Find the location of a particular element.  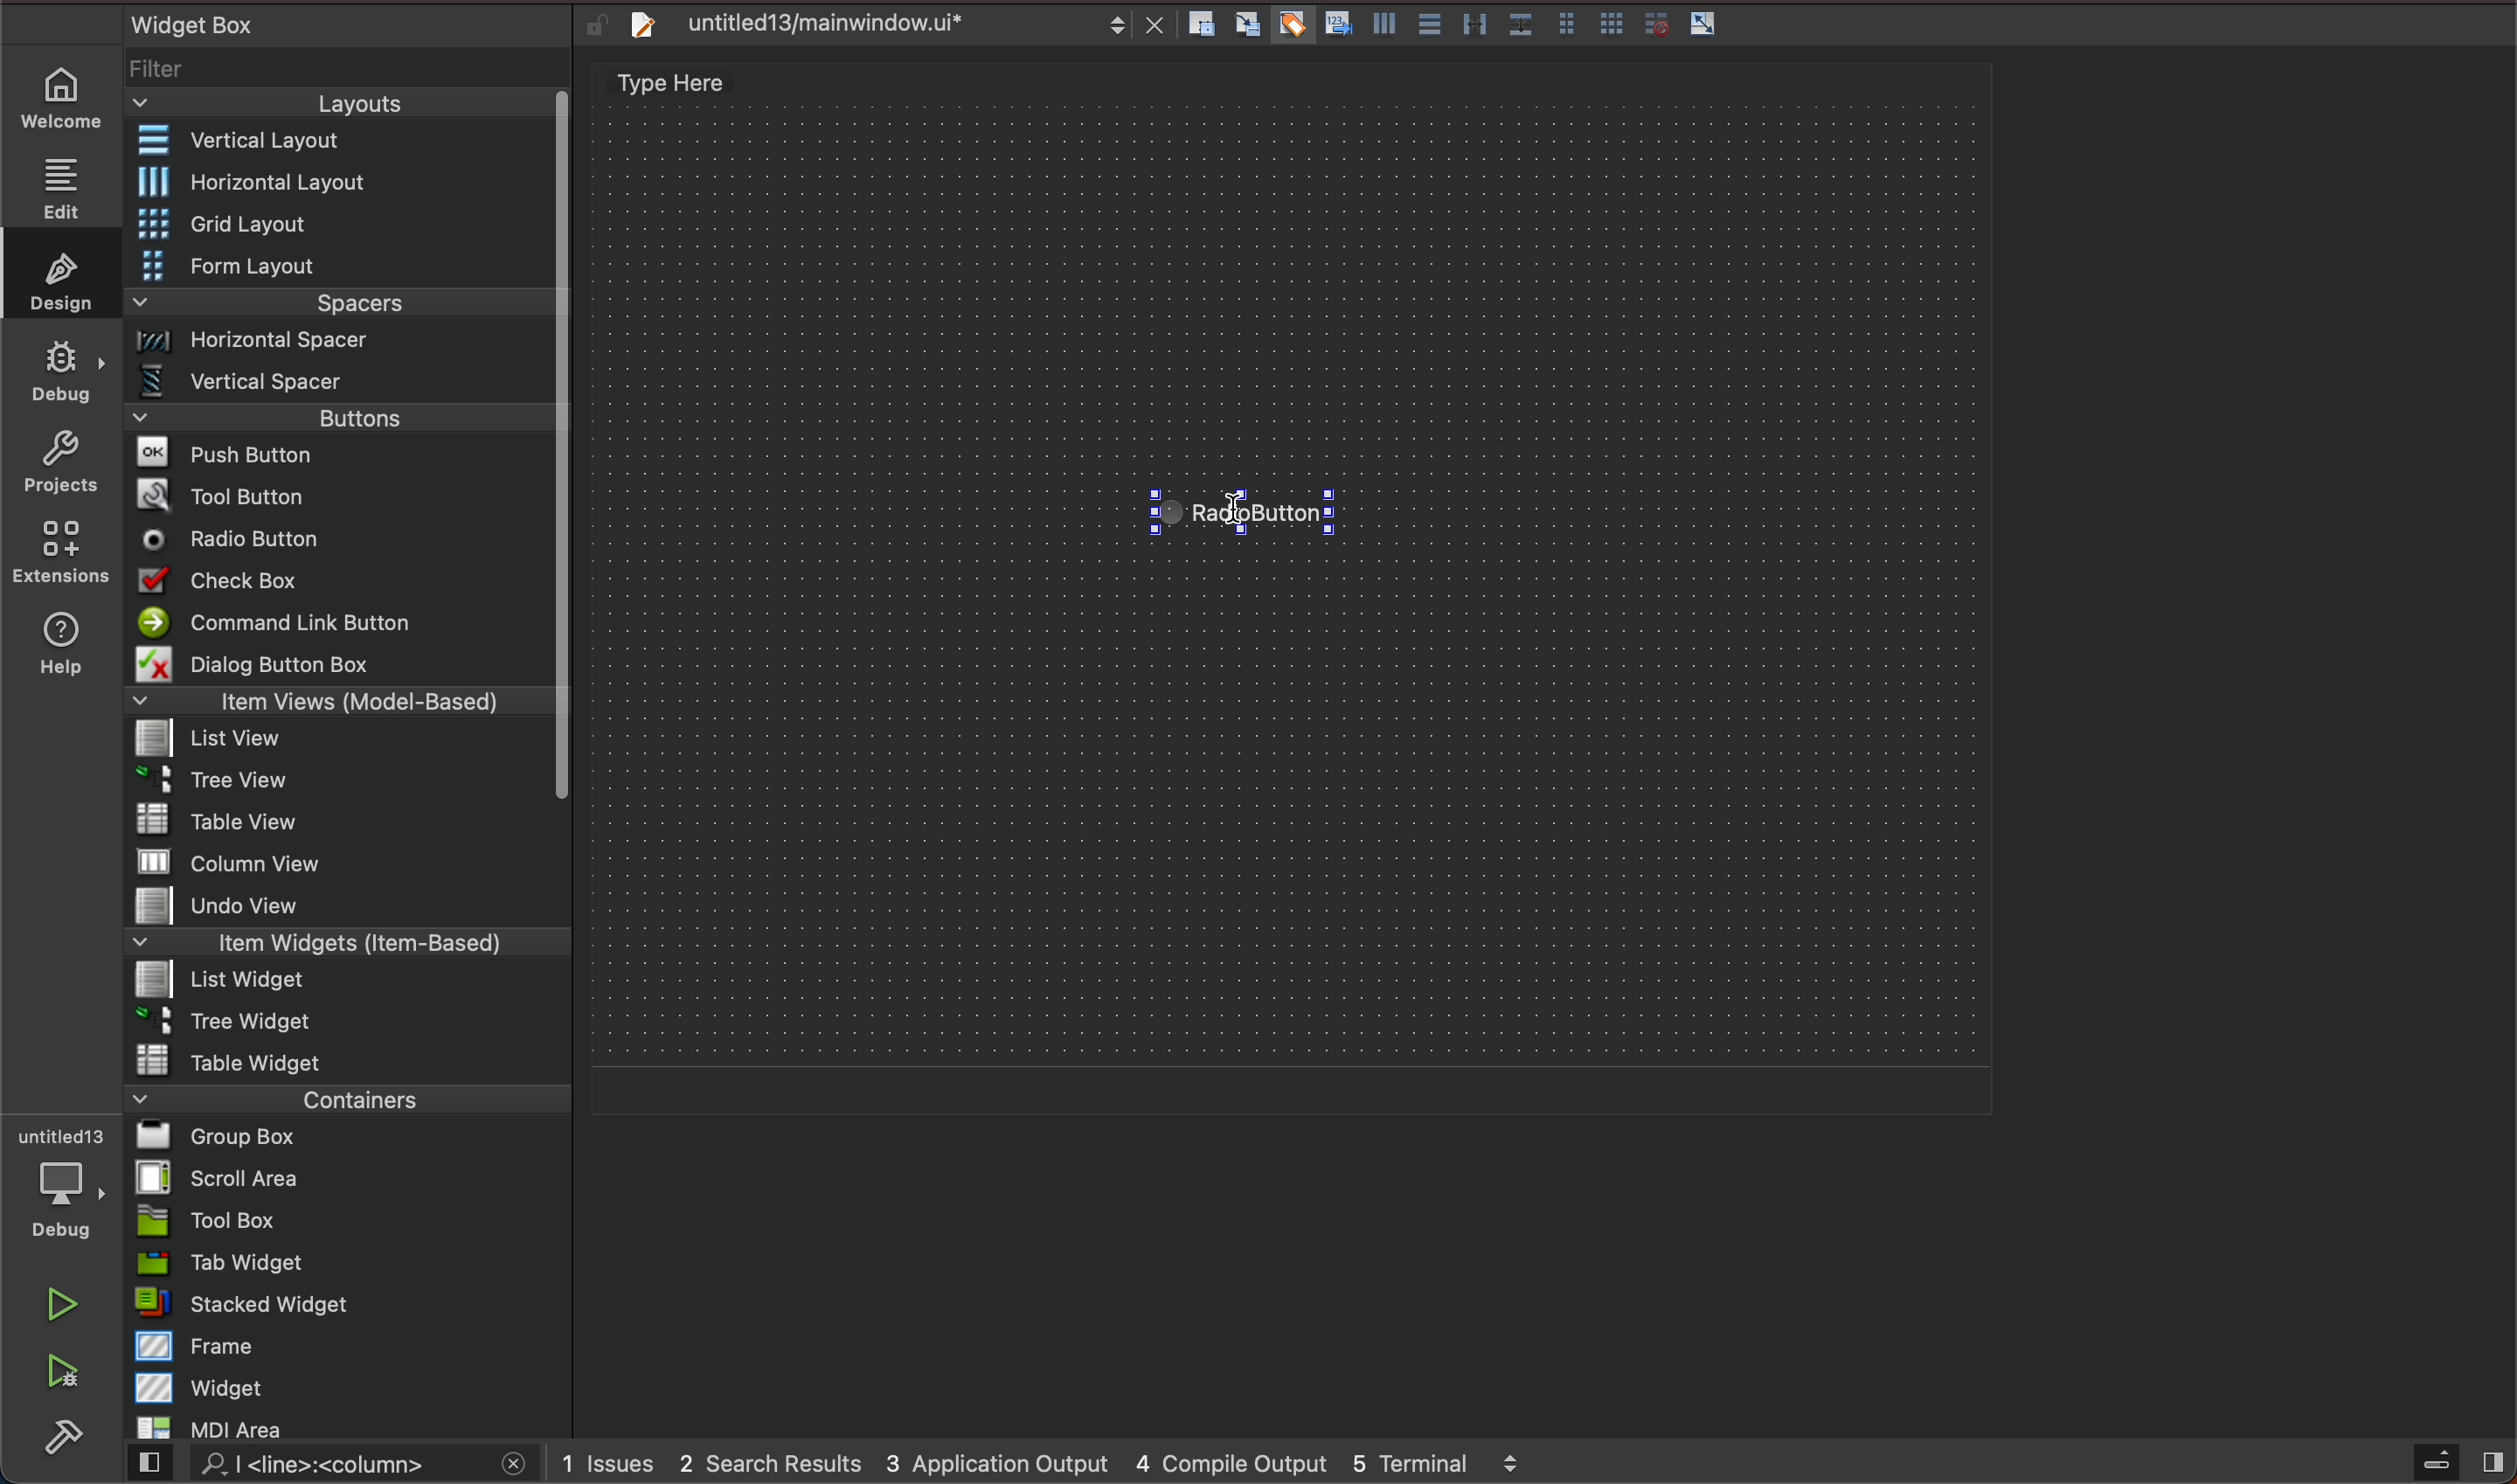

stacked widget is located at coordinates (349, 1303).